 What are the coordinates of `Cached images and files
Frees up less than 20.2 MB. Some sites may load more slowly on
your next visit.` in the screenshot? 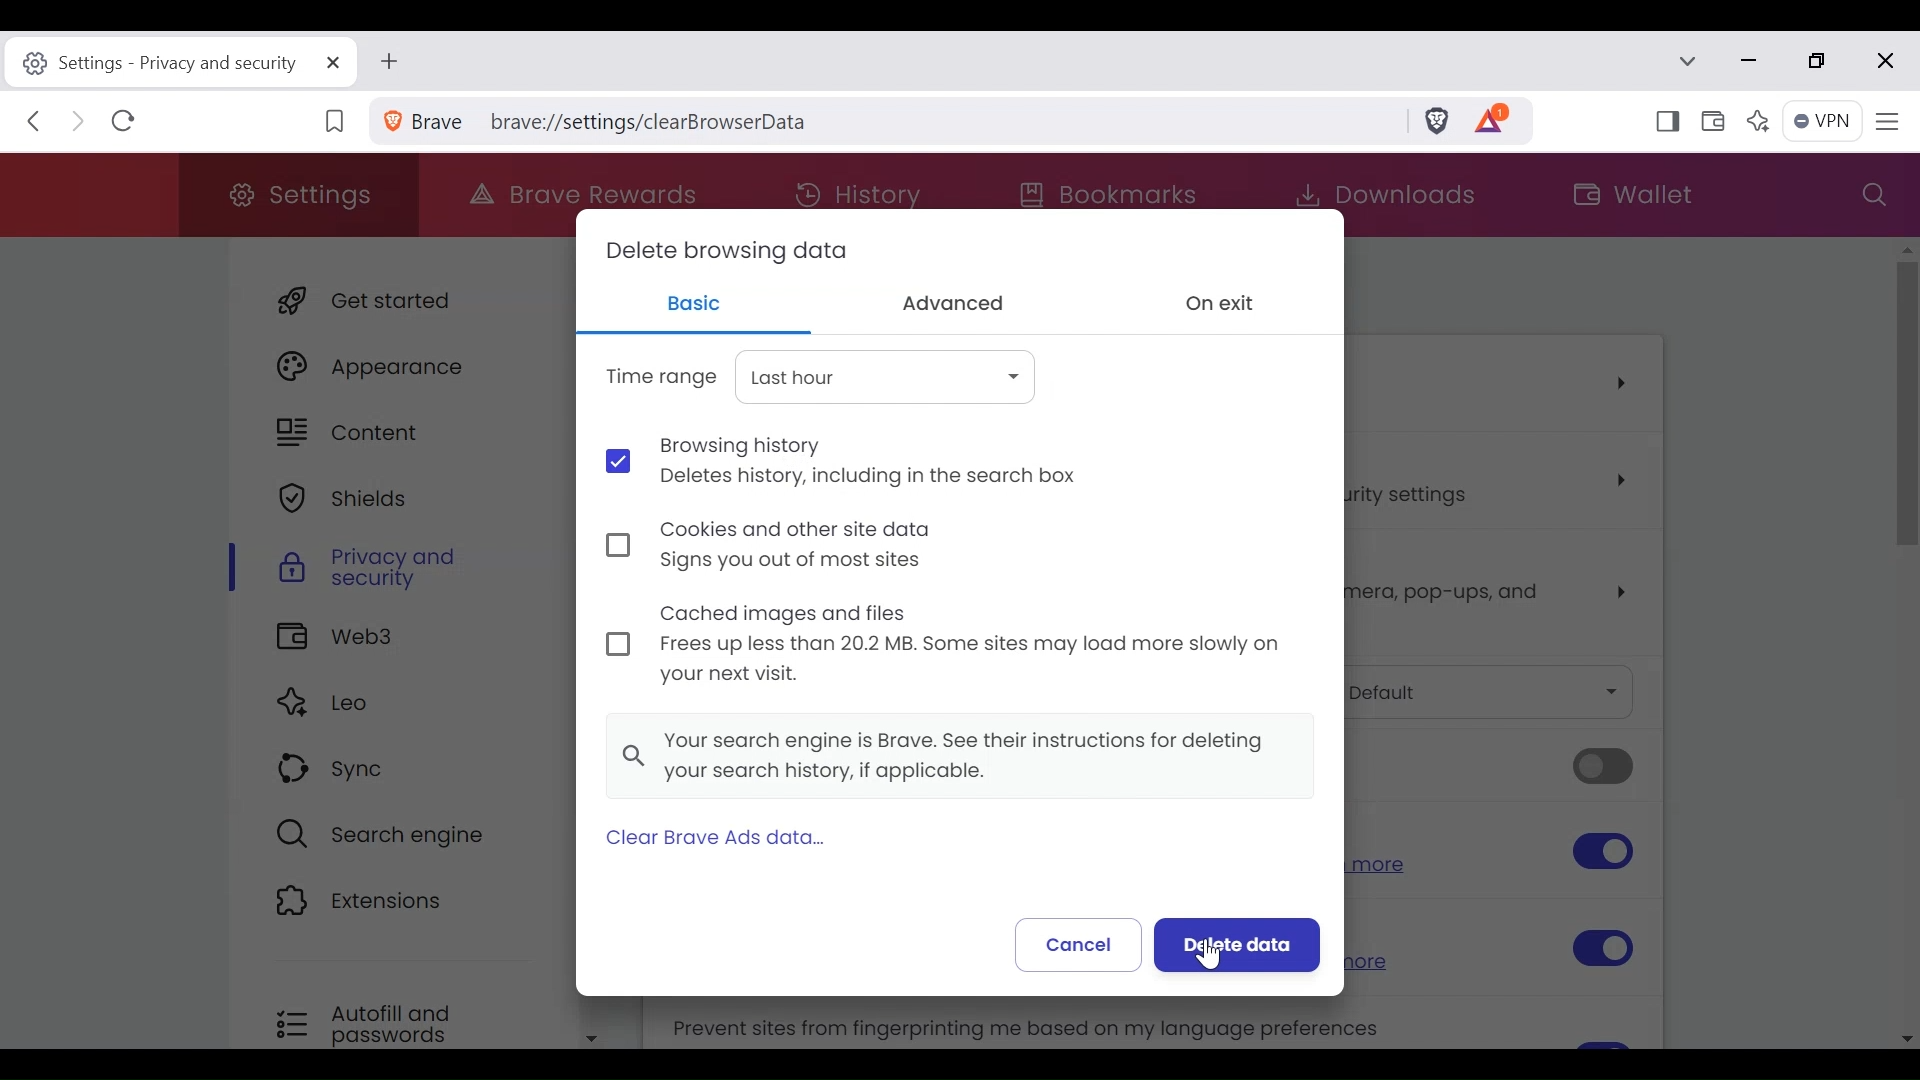 It's located at (944, 647).